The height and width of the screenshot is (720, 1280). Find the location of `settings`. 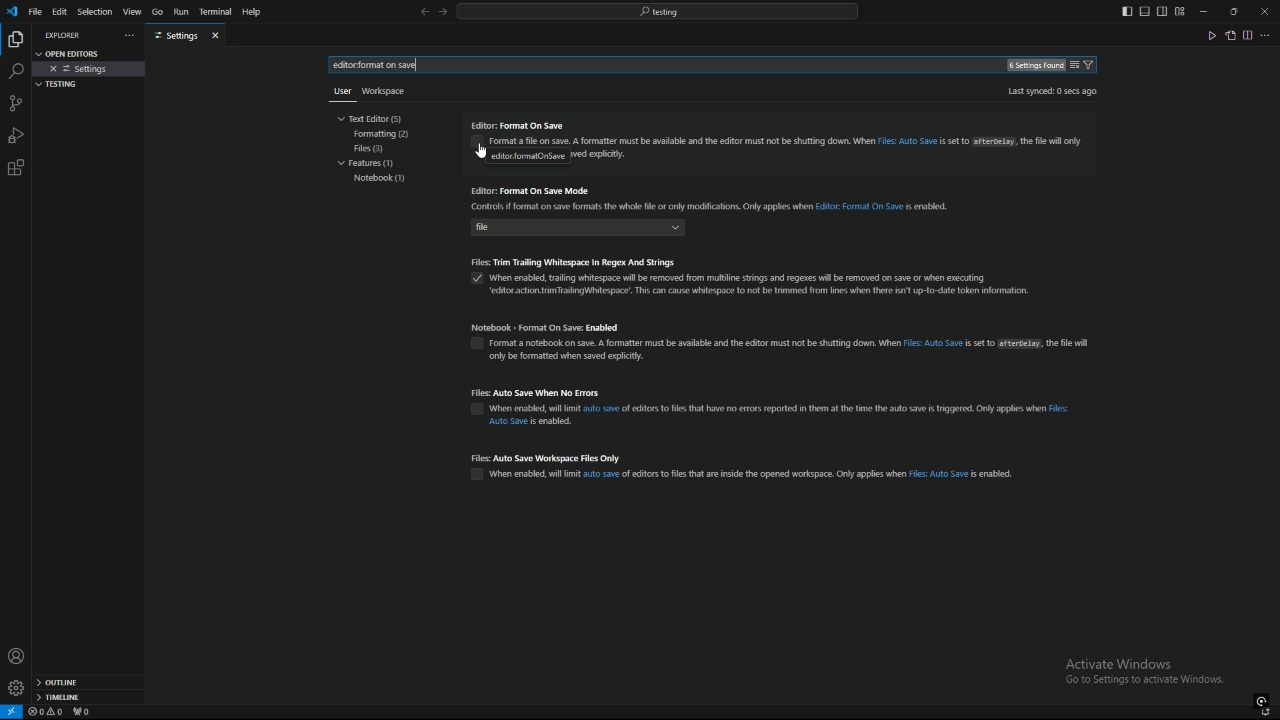

settings is located at coordinates (176, 36).